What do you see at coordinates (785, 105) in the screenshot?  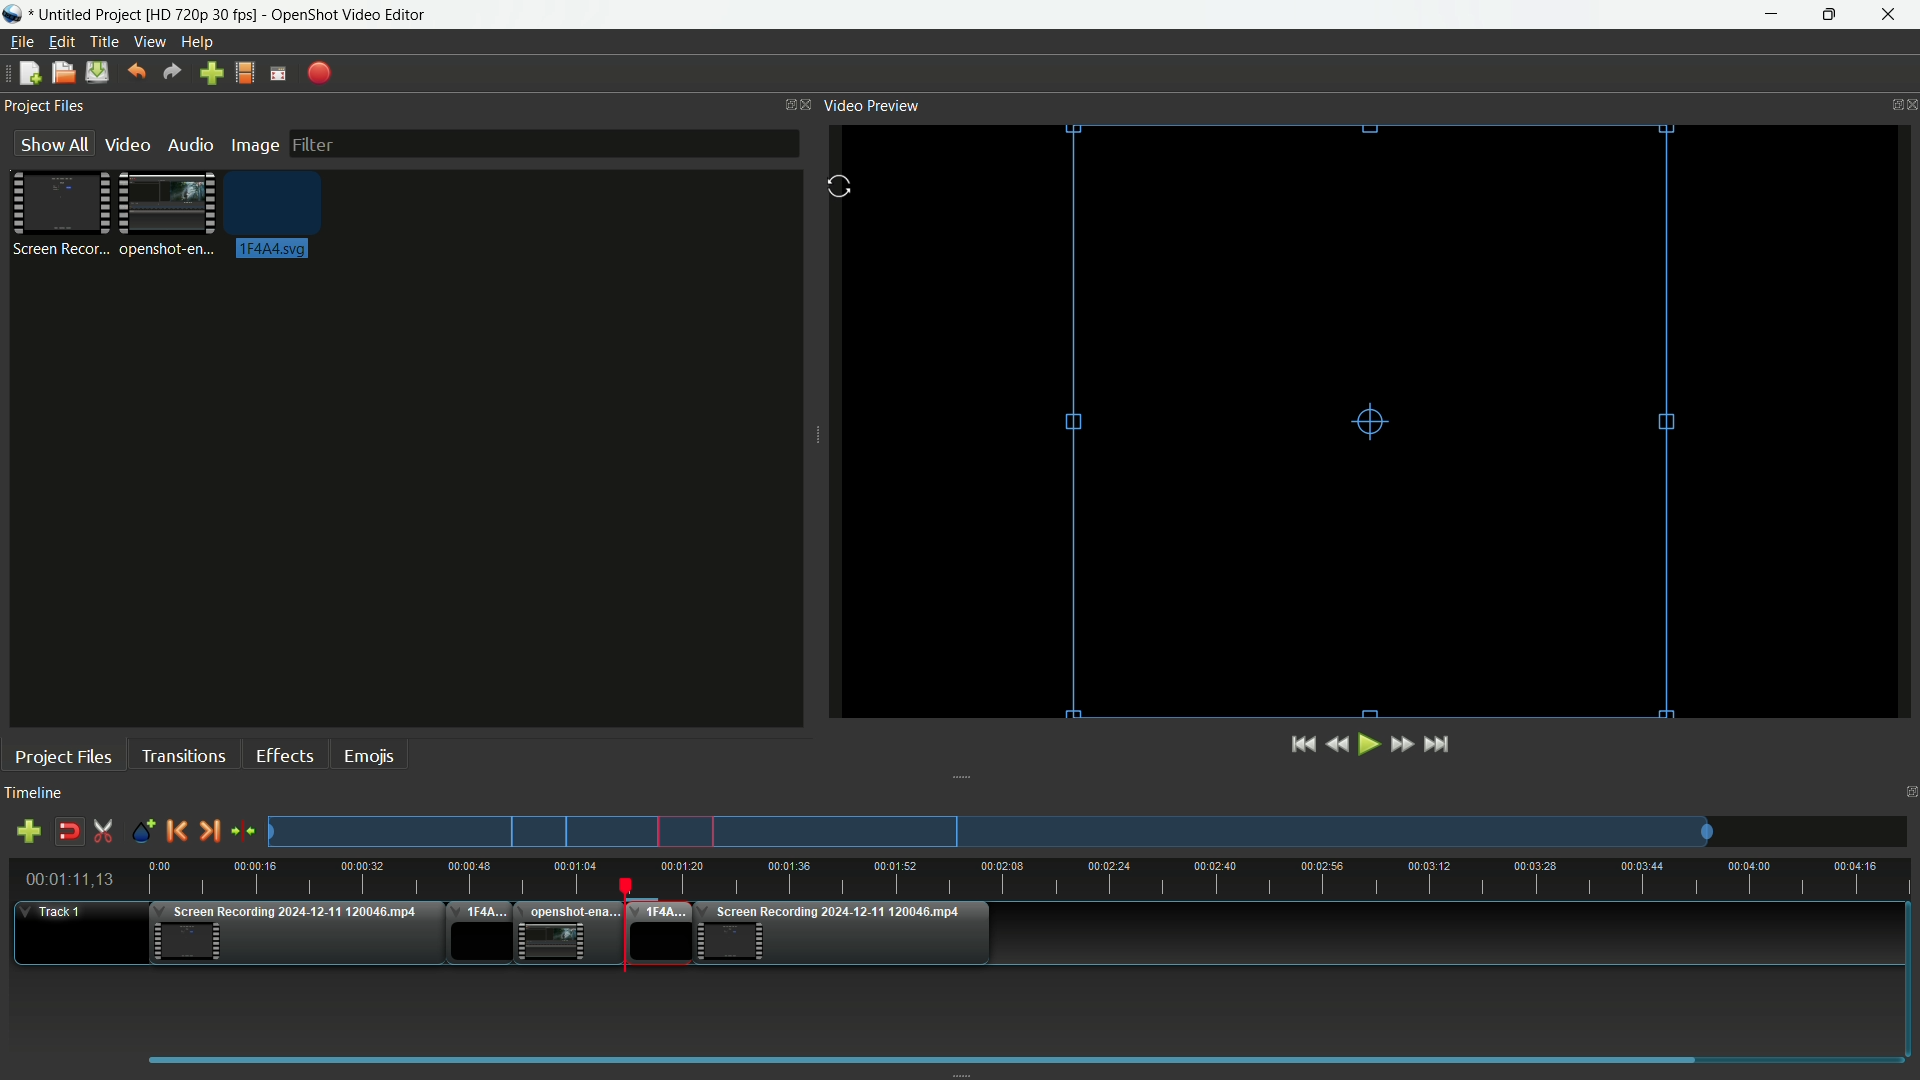 I see `Change layout` at bounding box center [785, 105].